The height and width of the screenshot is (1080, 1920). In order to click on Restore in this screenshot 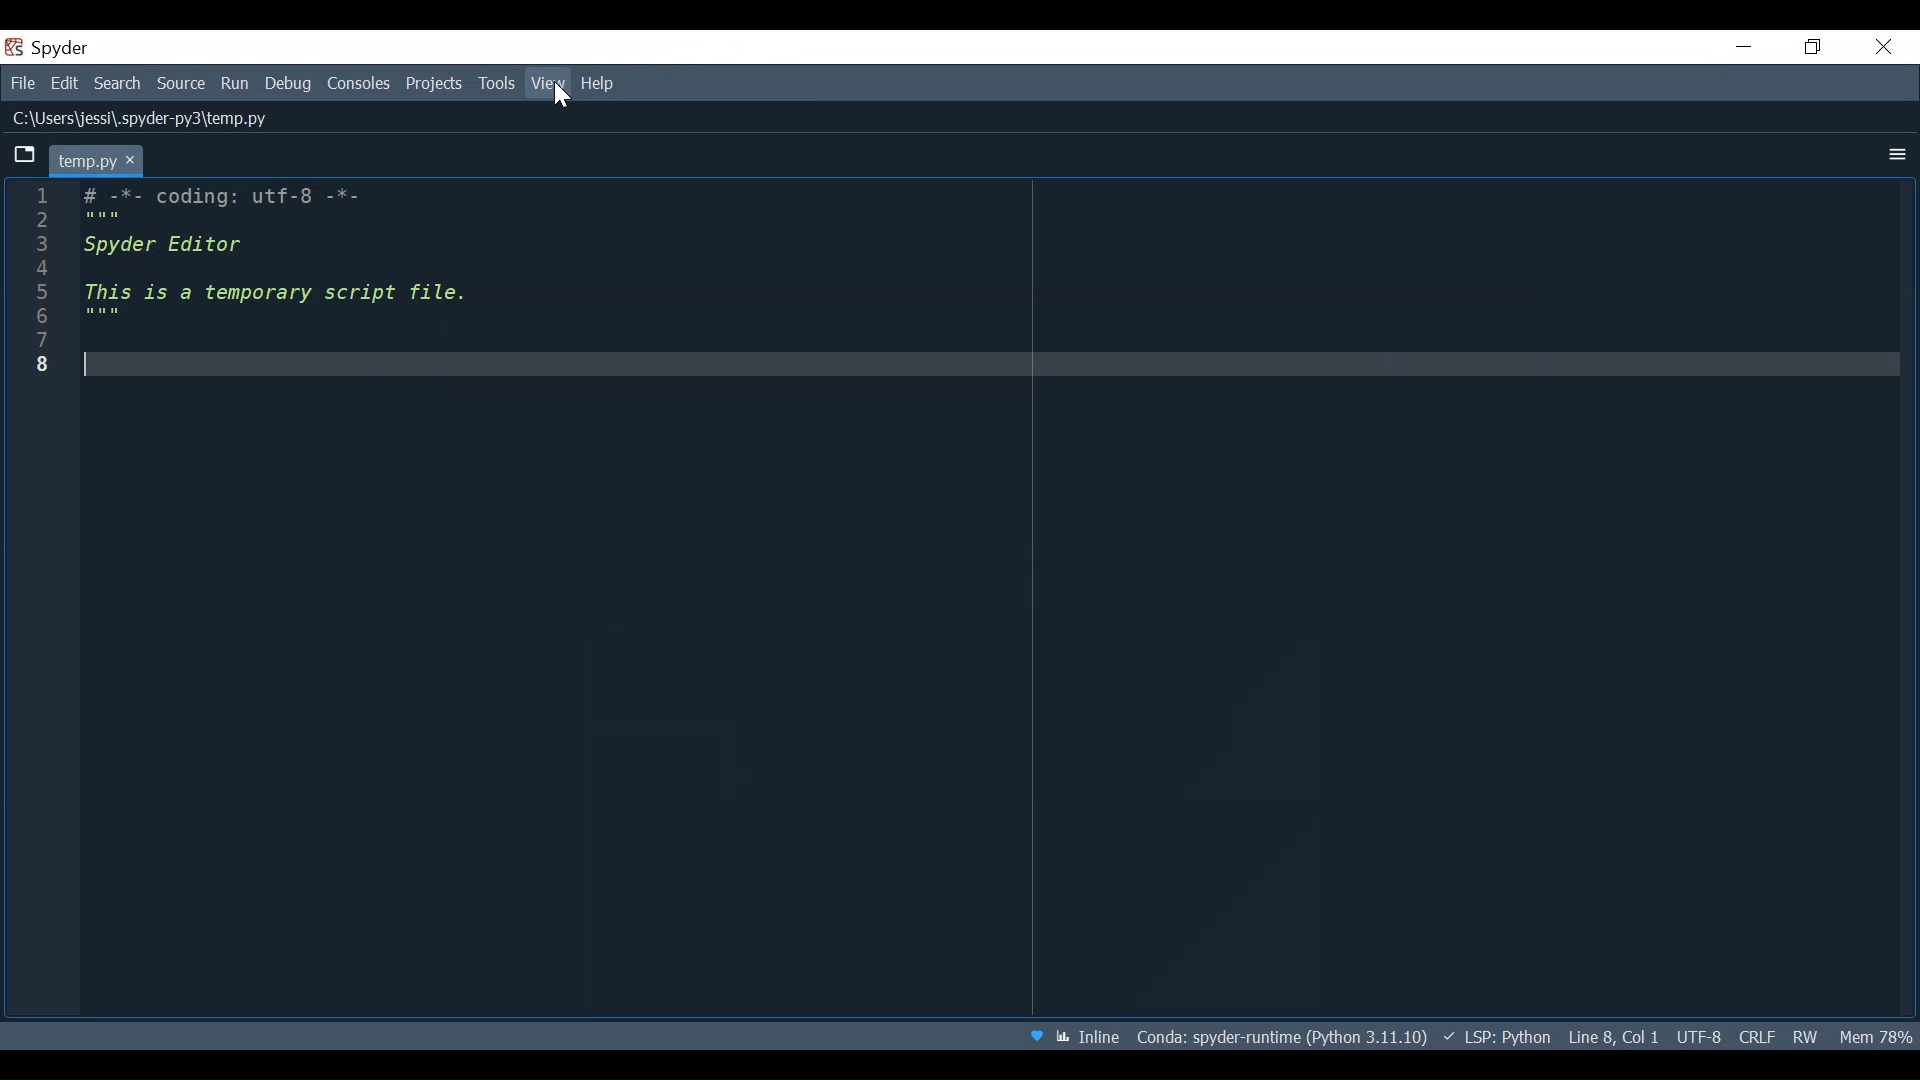, I will do `click(1809, 46)`.